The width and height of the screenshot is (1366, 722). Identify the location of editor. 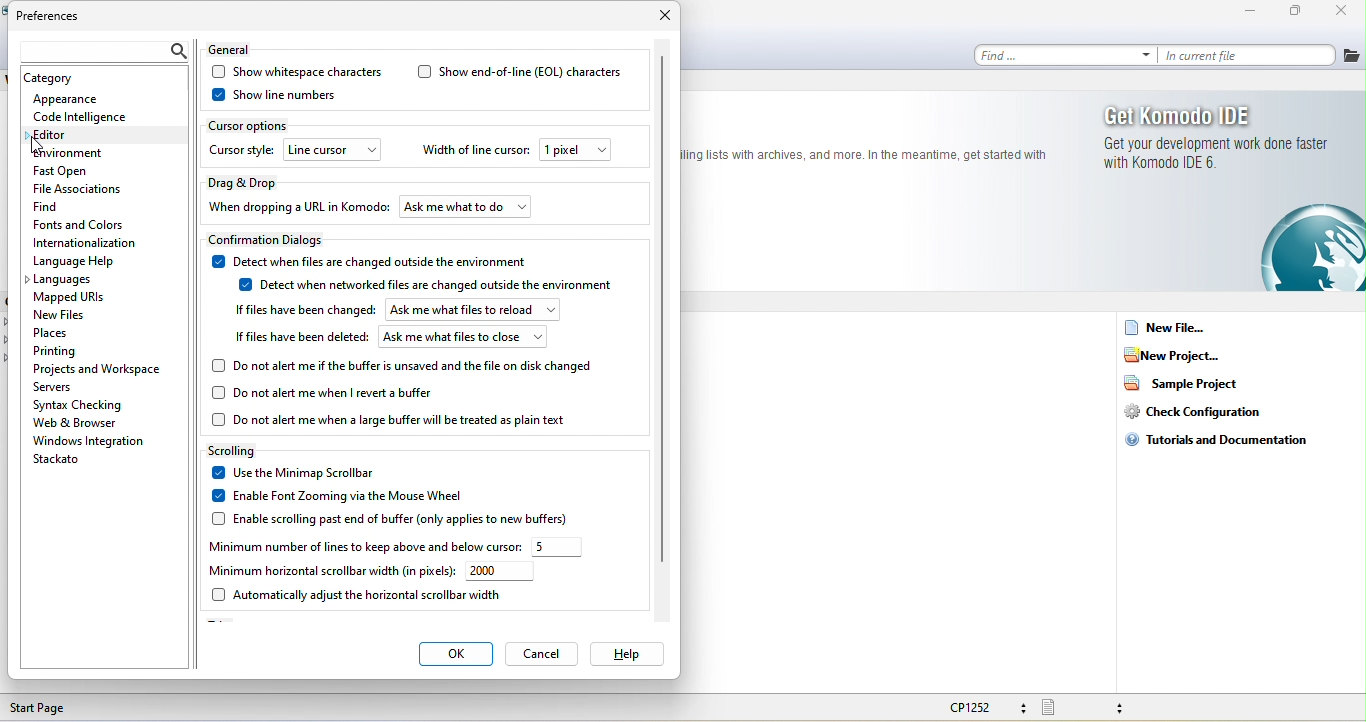
(100, 134).